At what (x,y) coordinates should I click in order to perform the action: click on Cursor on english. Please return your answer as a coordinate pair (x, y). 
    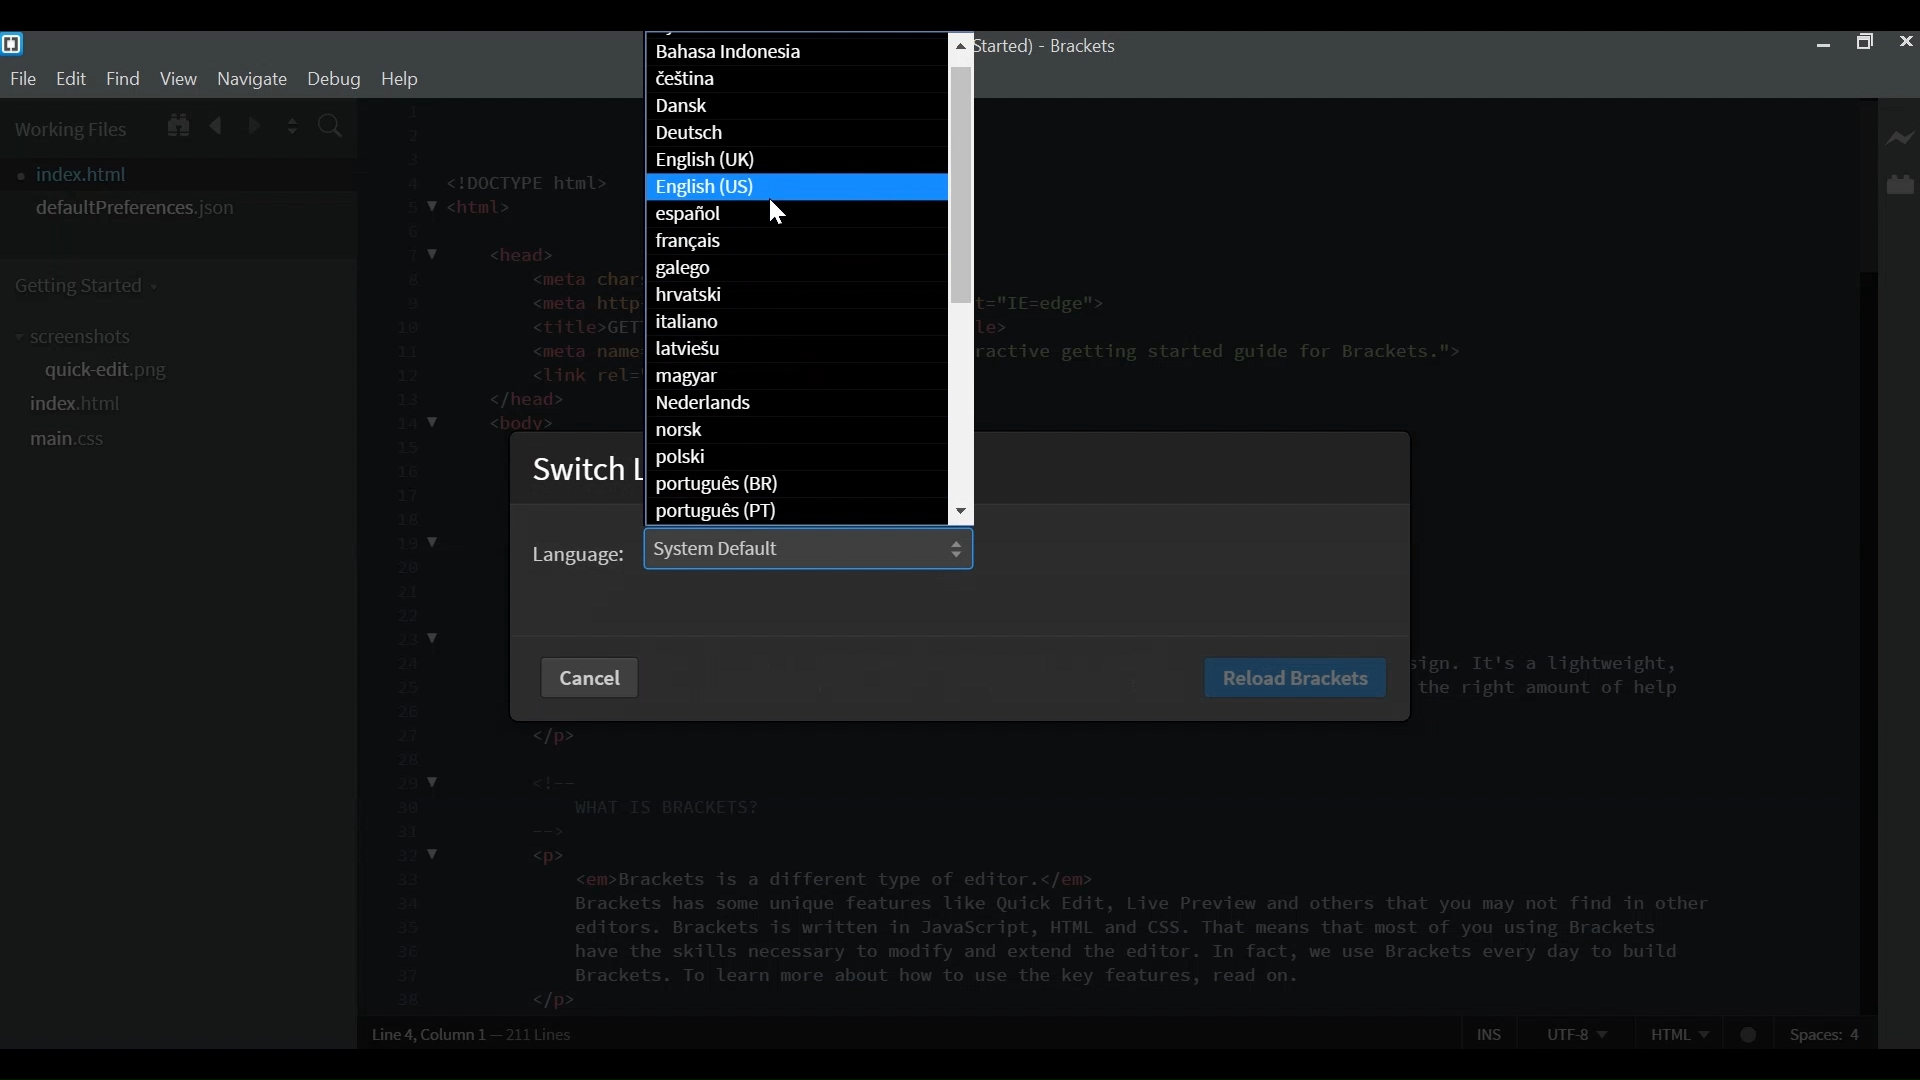
    Looking at the image, I should click on (784, 213).